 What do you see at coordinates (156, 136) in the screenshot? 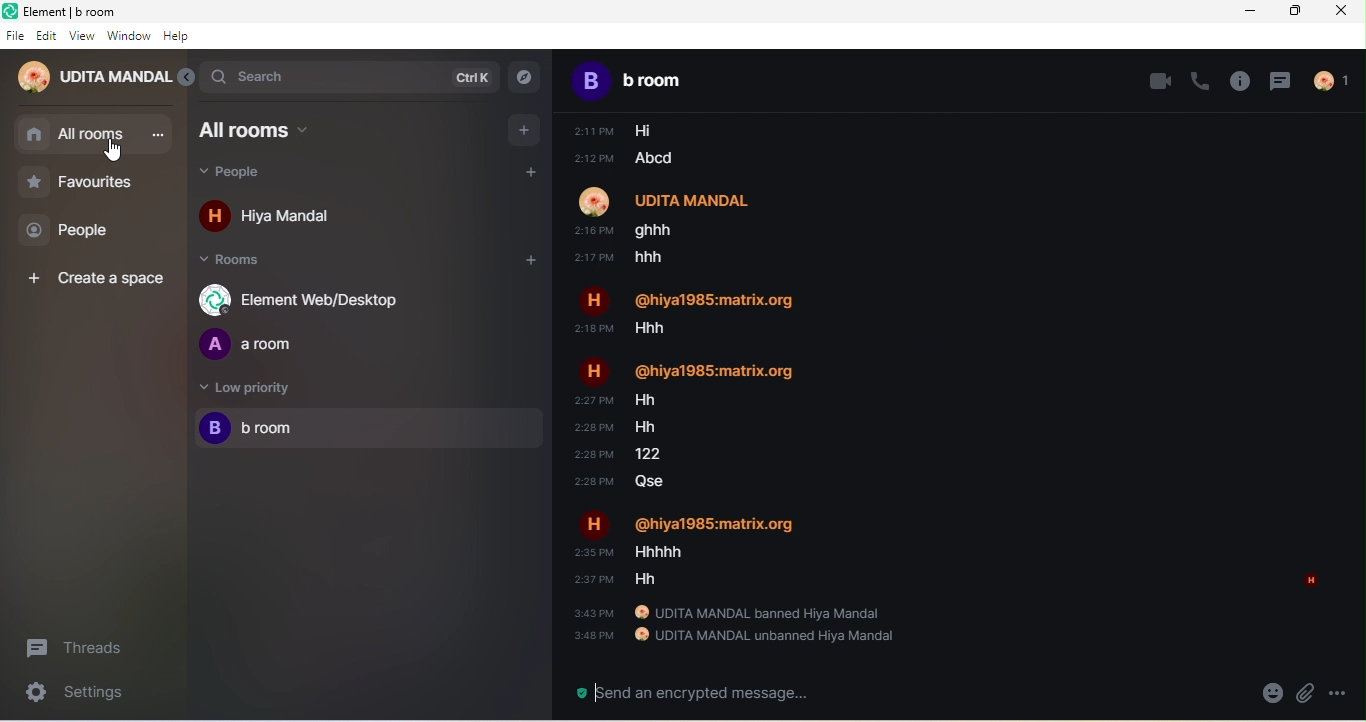
I see `more options` at bounding box center [156, 136].